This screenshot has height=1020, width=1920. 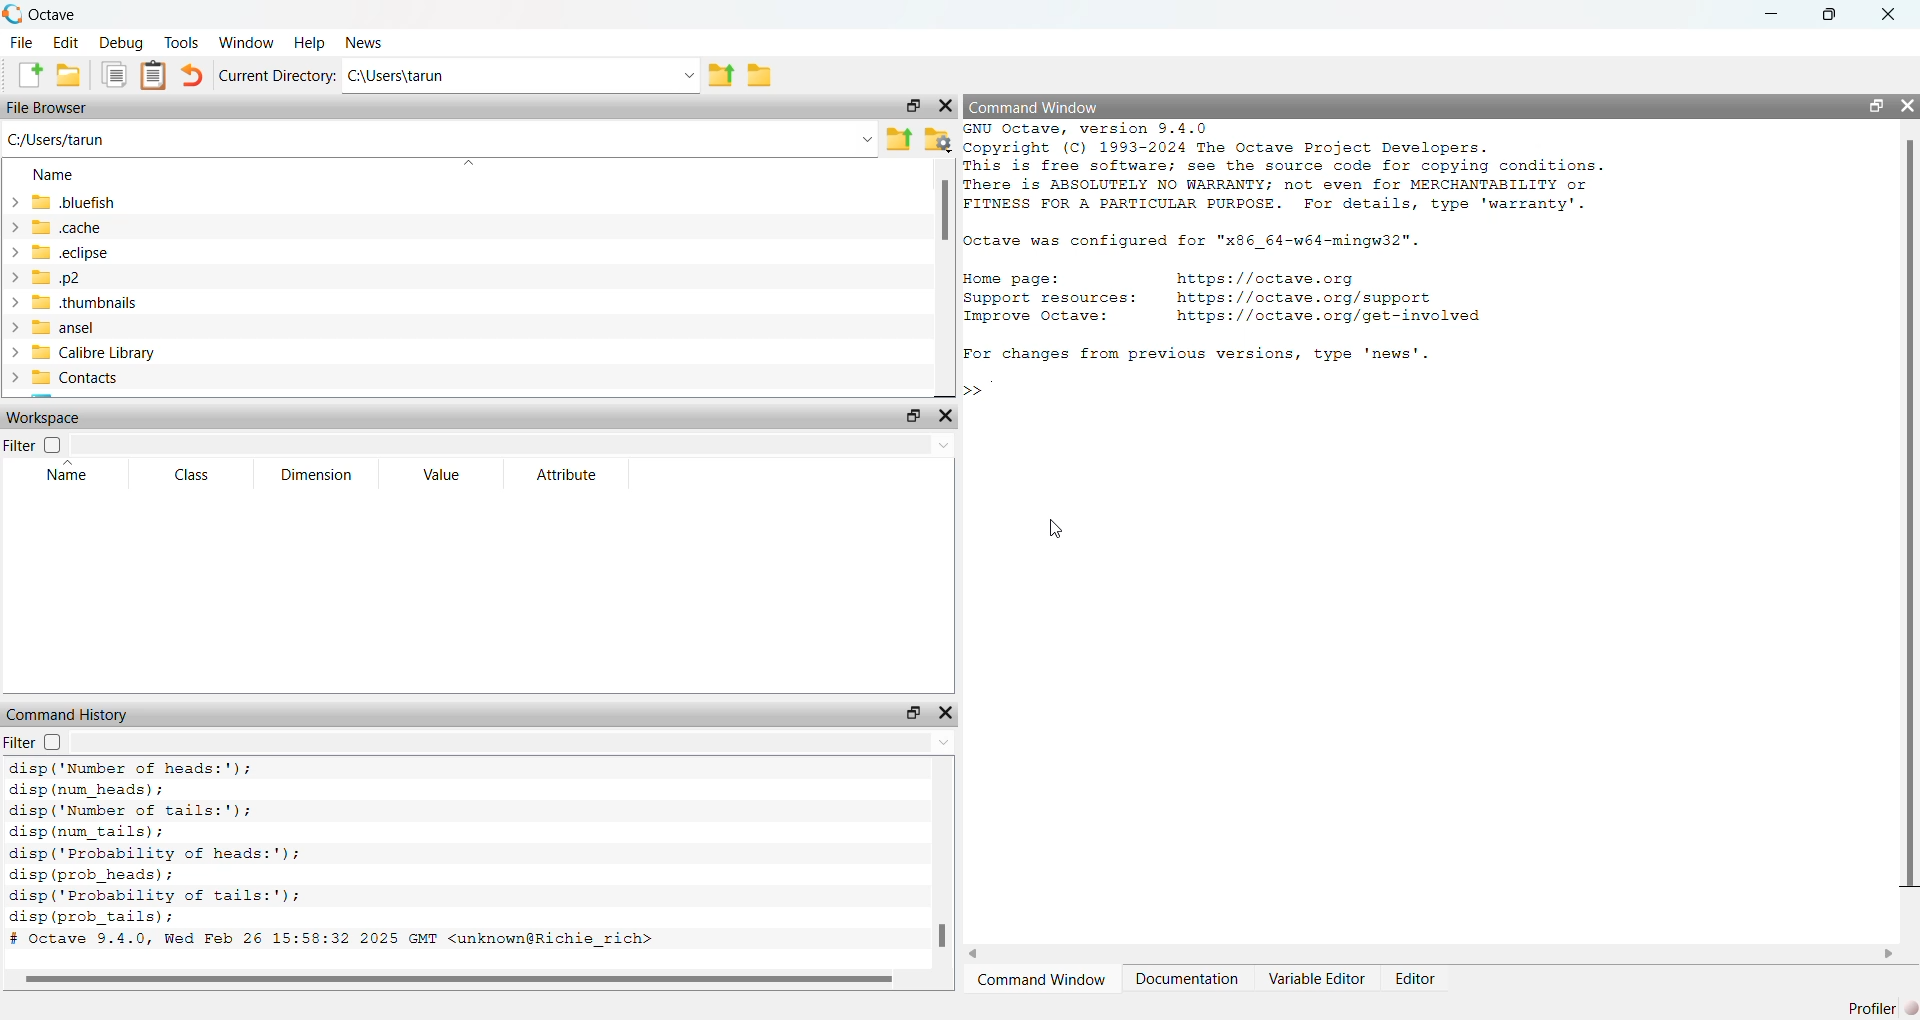 What do you see at coordinates (915, 712) in the screenshot?
I see `Undock Widget` at bounding box center [915, 712].